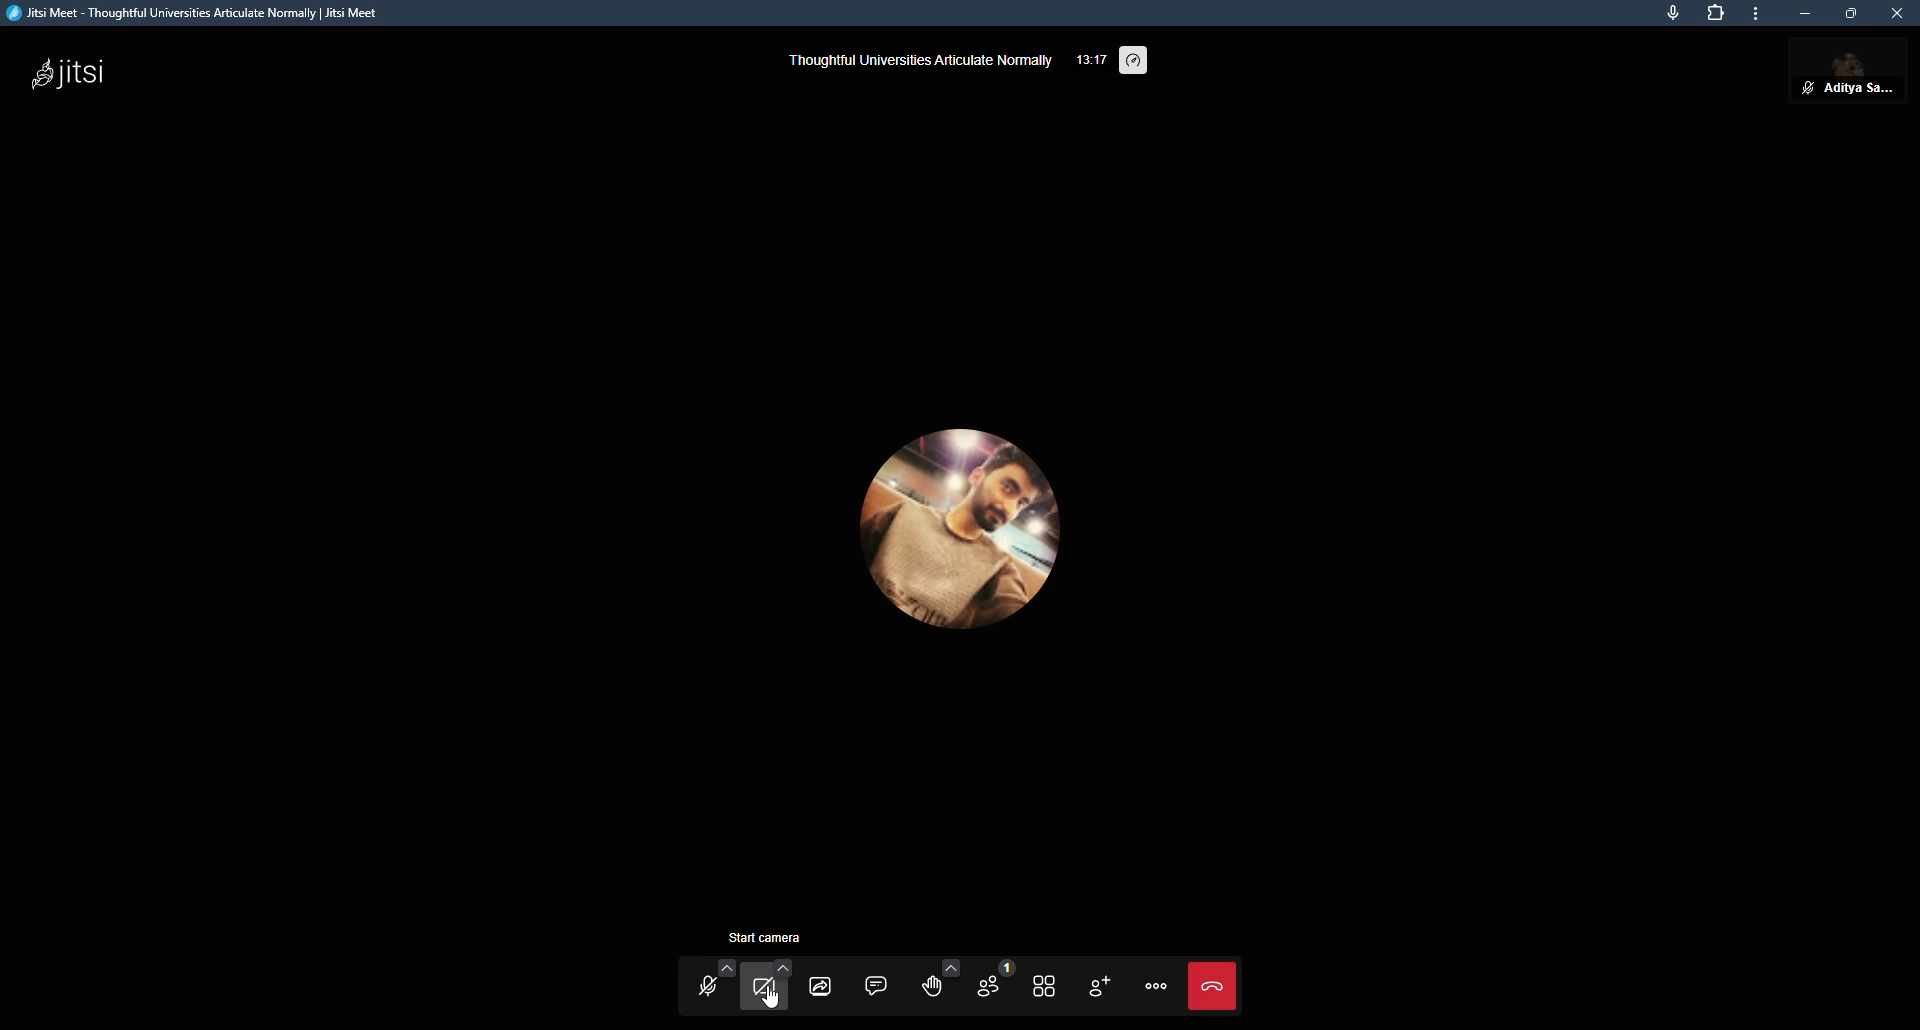 The image size is (1920, 1030). I want to click on participants, so click(992, 983).